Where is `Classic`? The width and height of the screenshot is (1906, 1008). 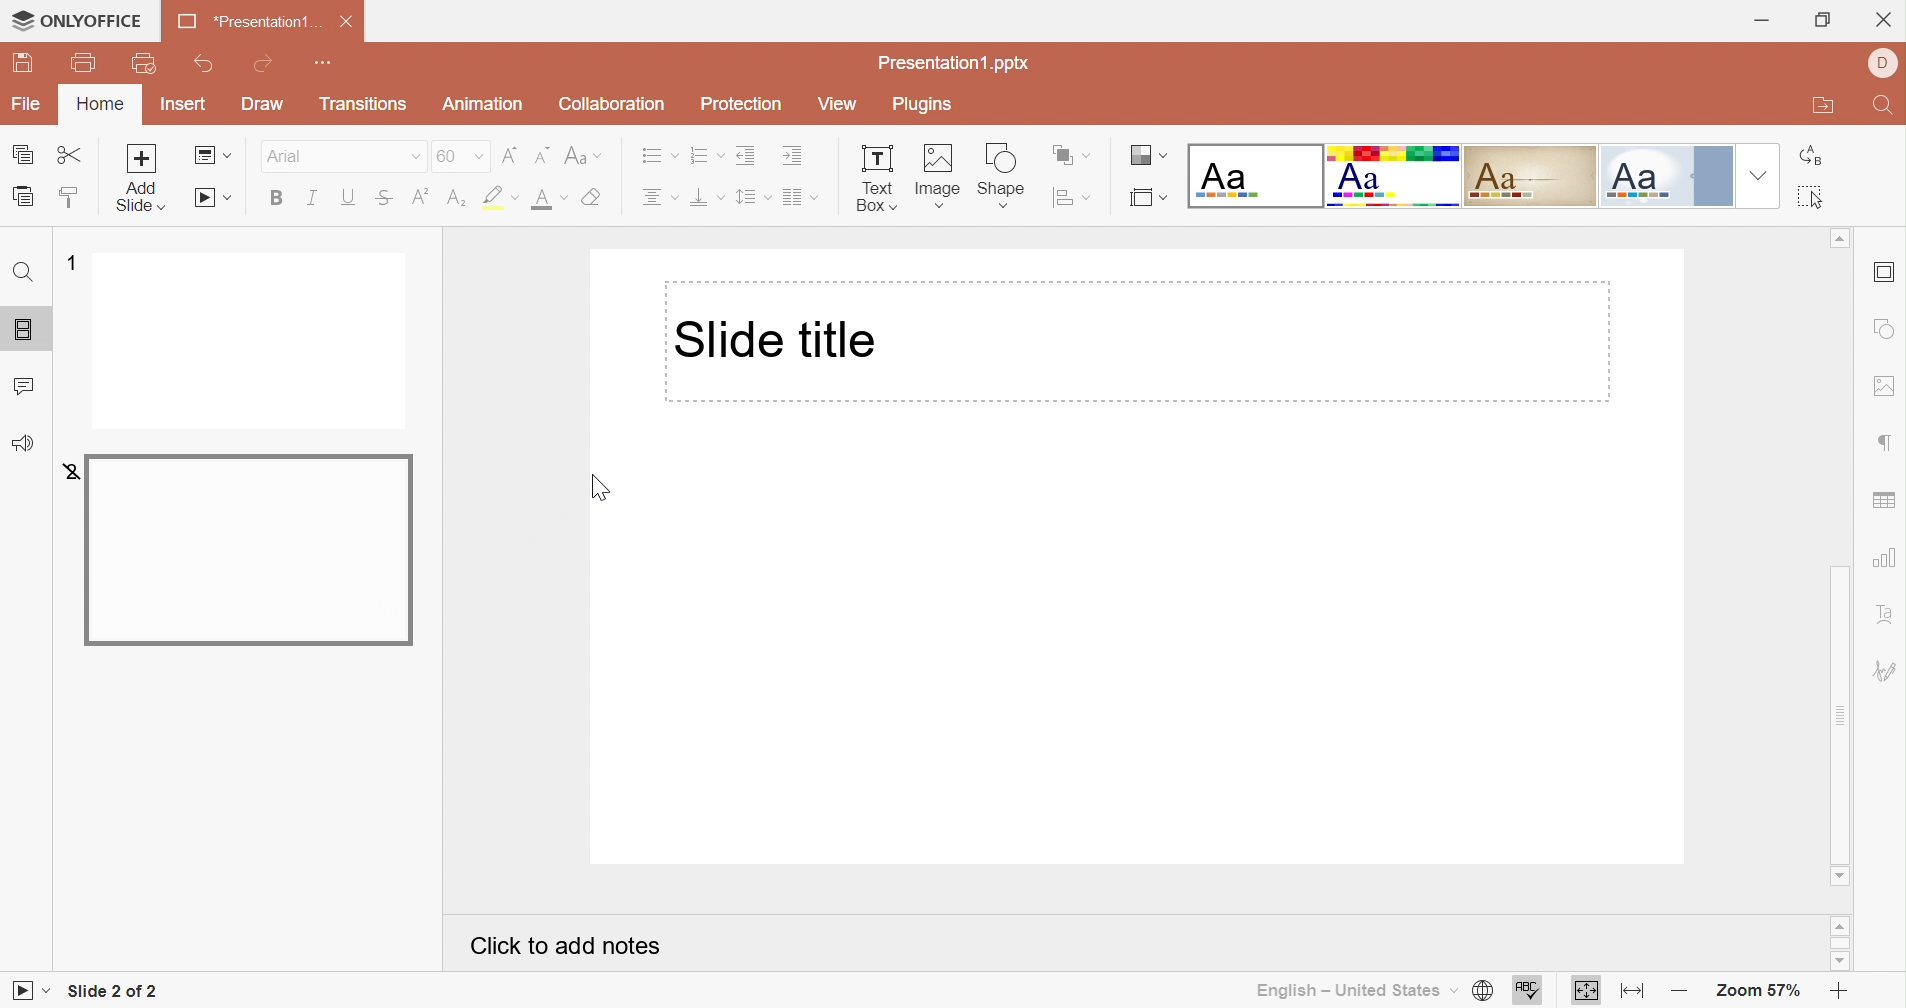
Classic is located at coordinates (1528, 177).